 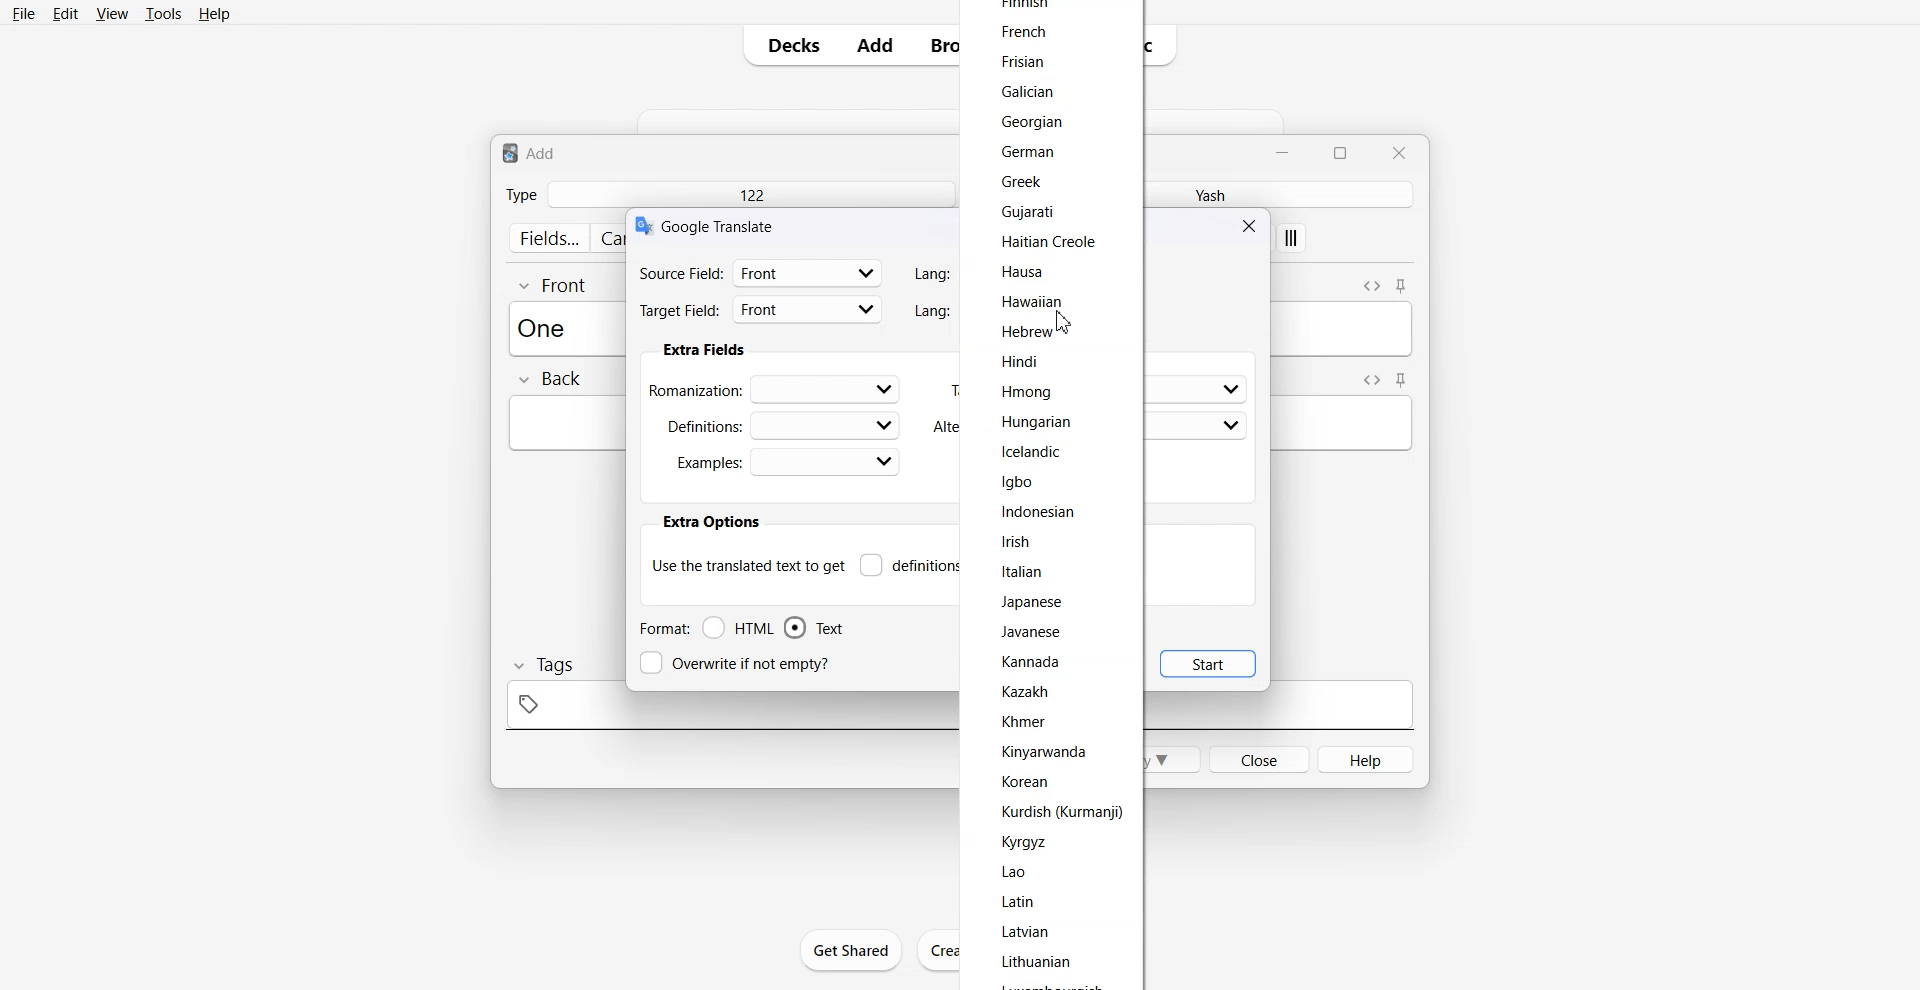 What do you see at coordinates (215, 13) in the screenshot?
I see `Help` at bounding box center [215, 13].